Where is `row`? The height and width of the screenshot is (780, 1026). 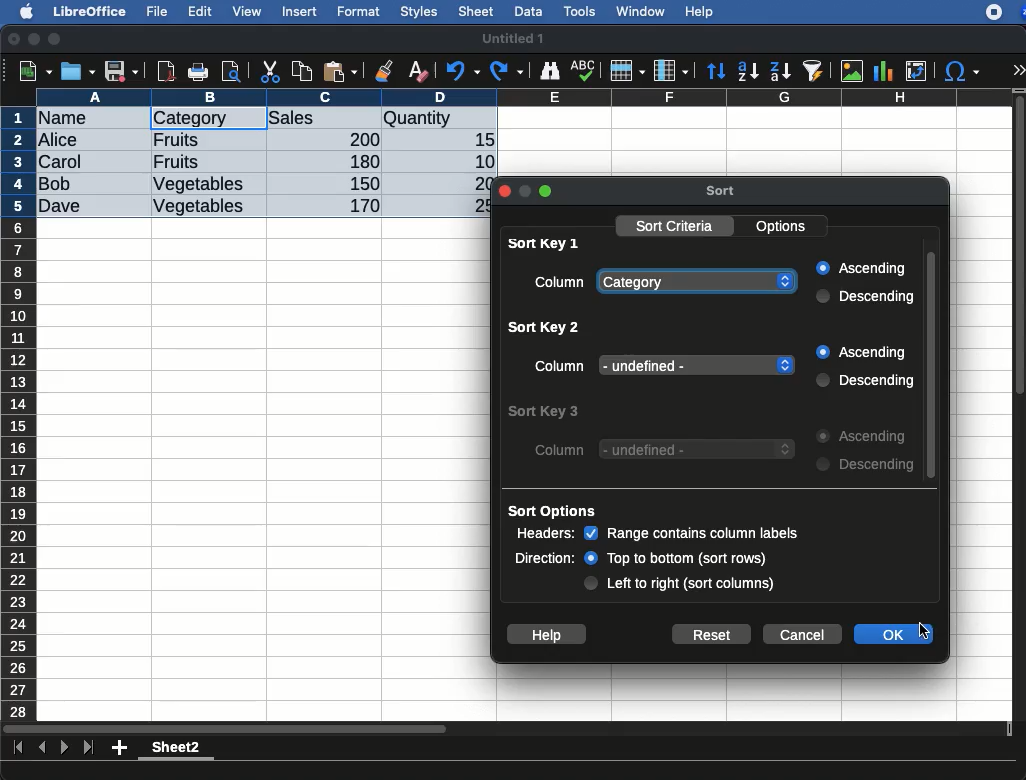
row is located at coordinates (20, 413).